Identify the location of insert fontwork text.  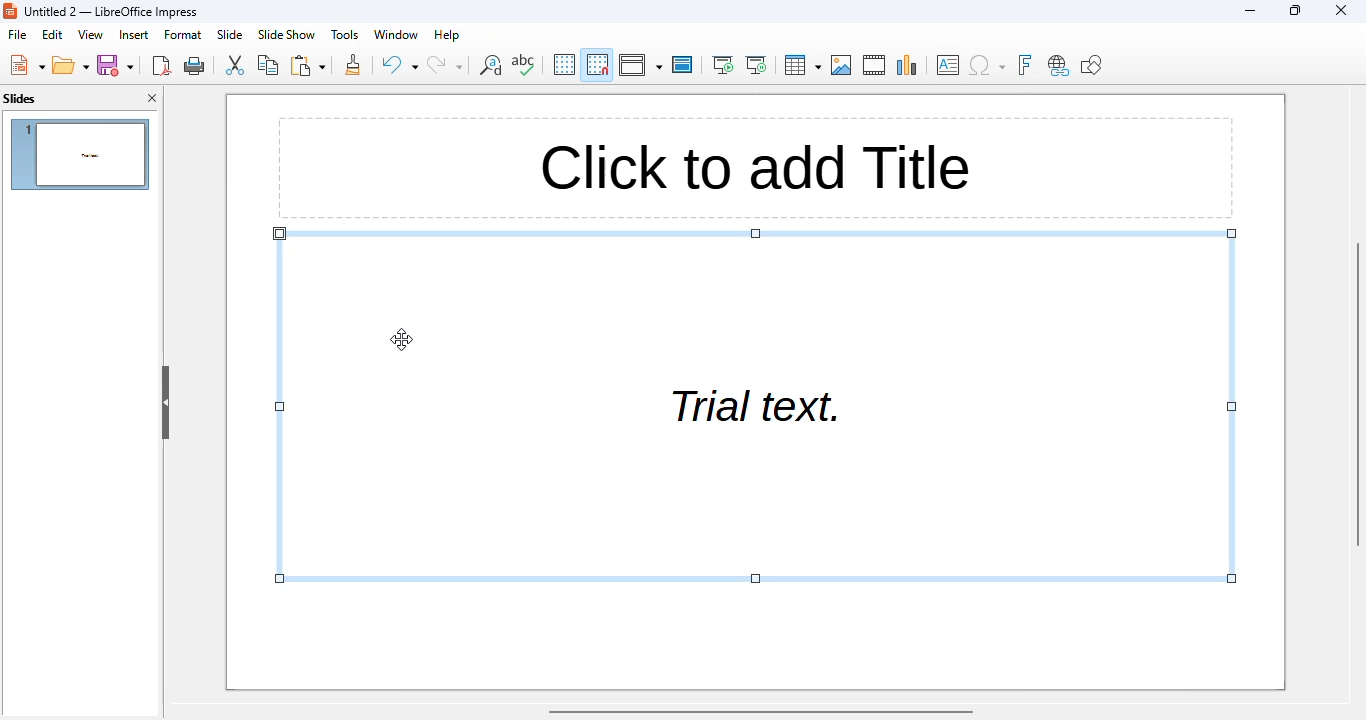
(1025, 65).